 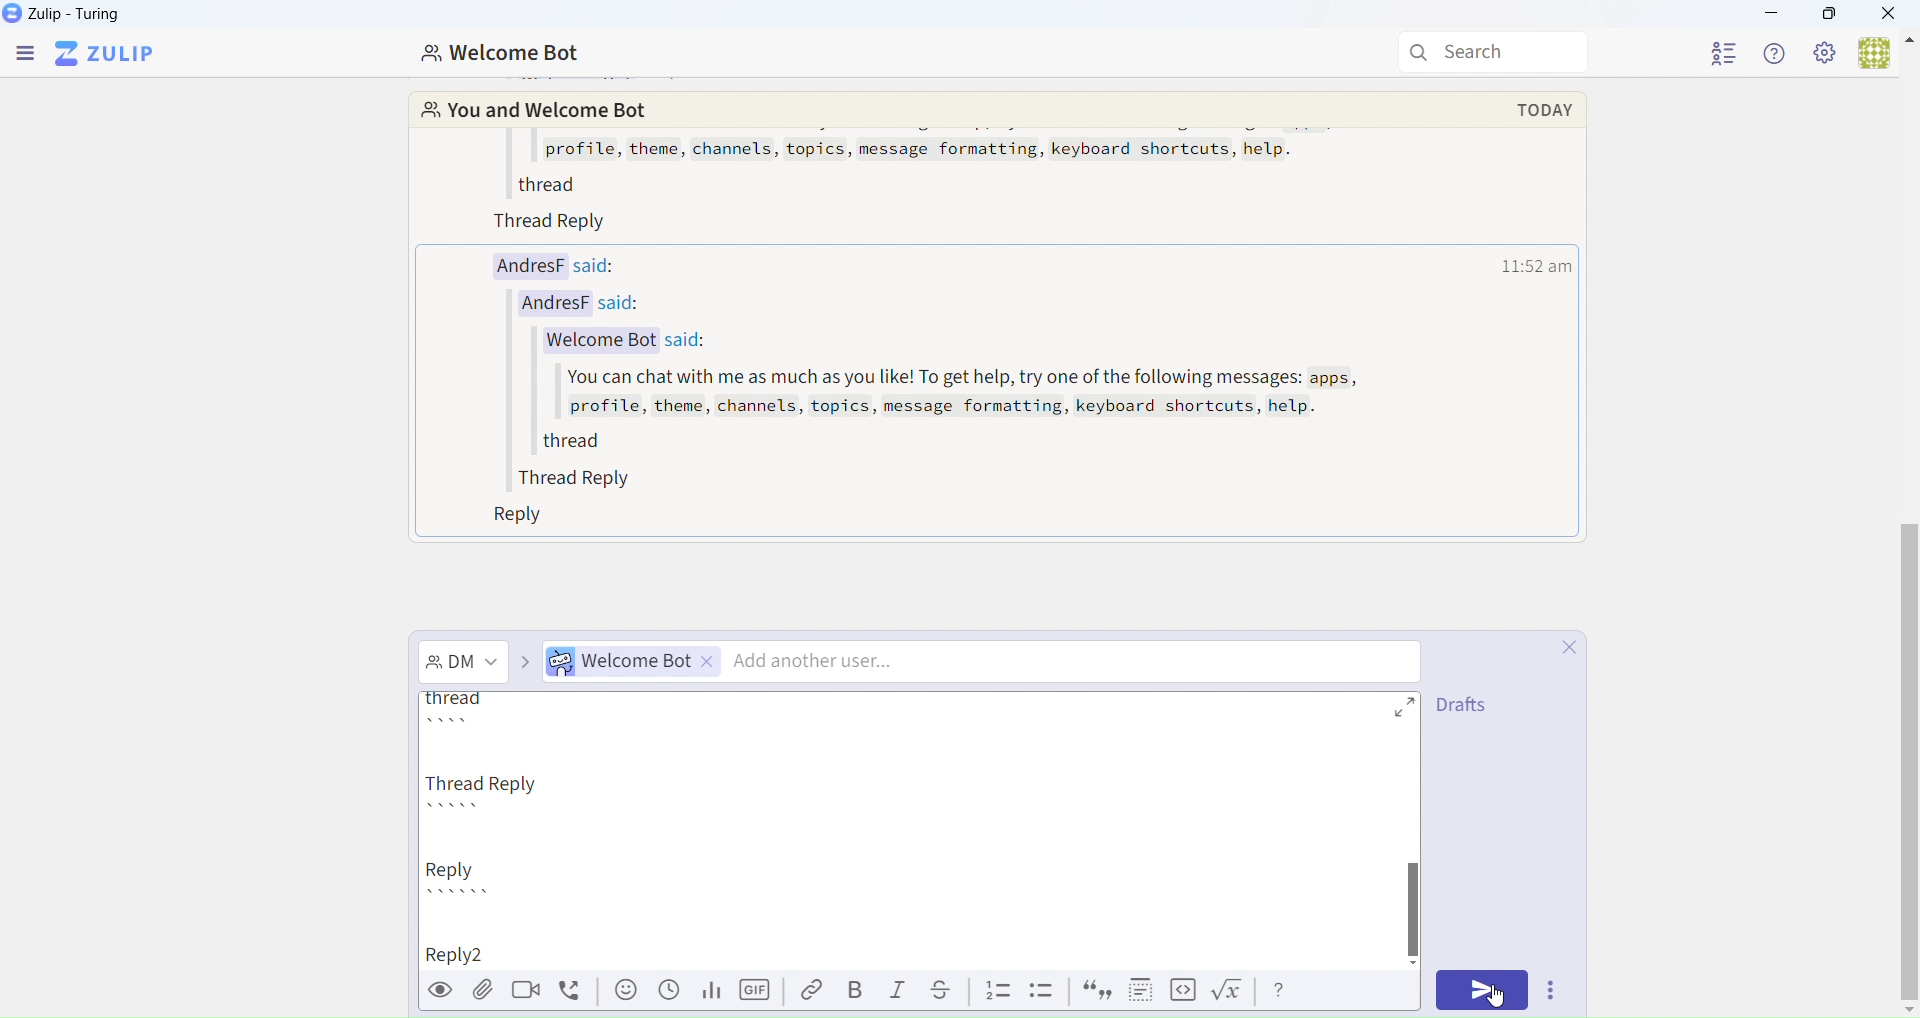 What do you see at coordinates (1232, 992) in the screenshot?
I see `formula` at bounding box center [1232, 992].